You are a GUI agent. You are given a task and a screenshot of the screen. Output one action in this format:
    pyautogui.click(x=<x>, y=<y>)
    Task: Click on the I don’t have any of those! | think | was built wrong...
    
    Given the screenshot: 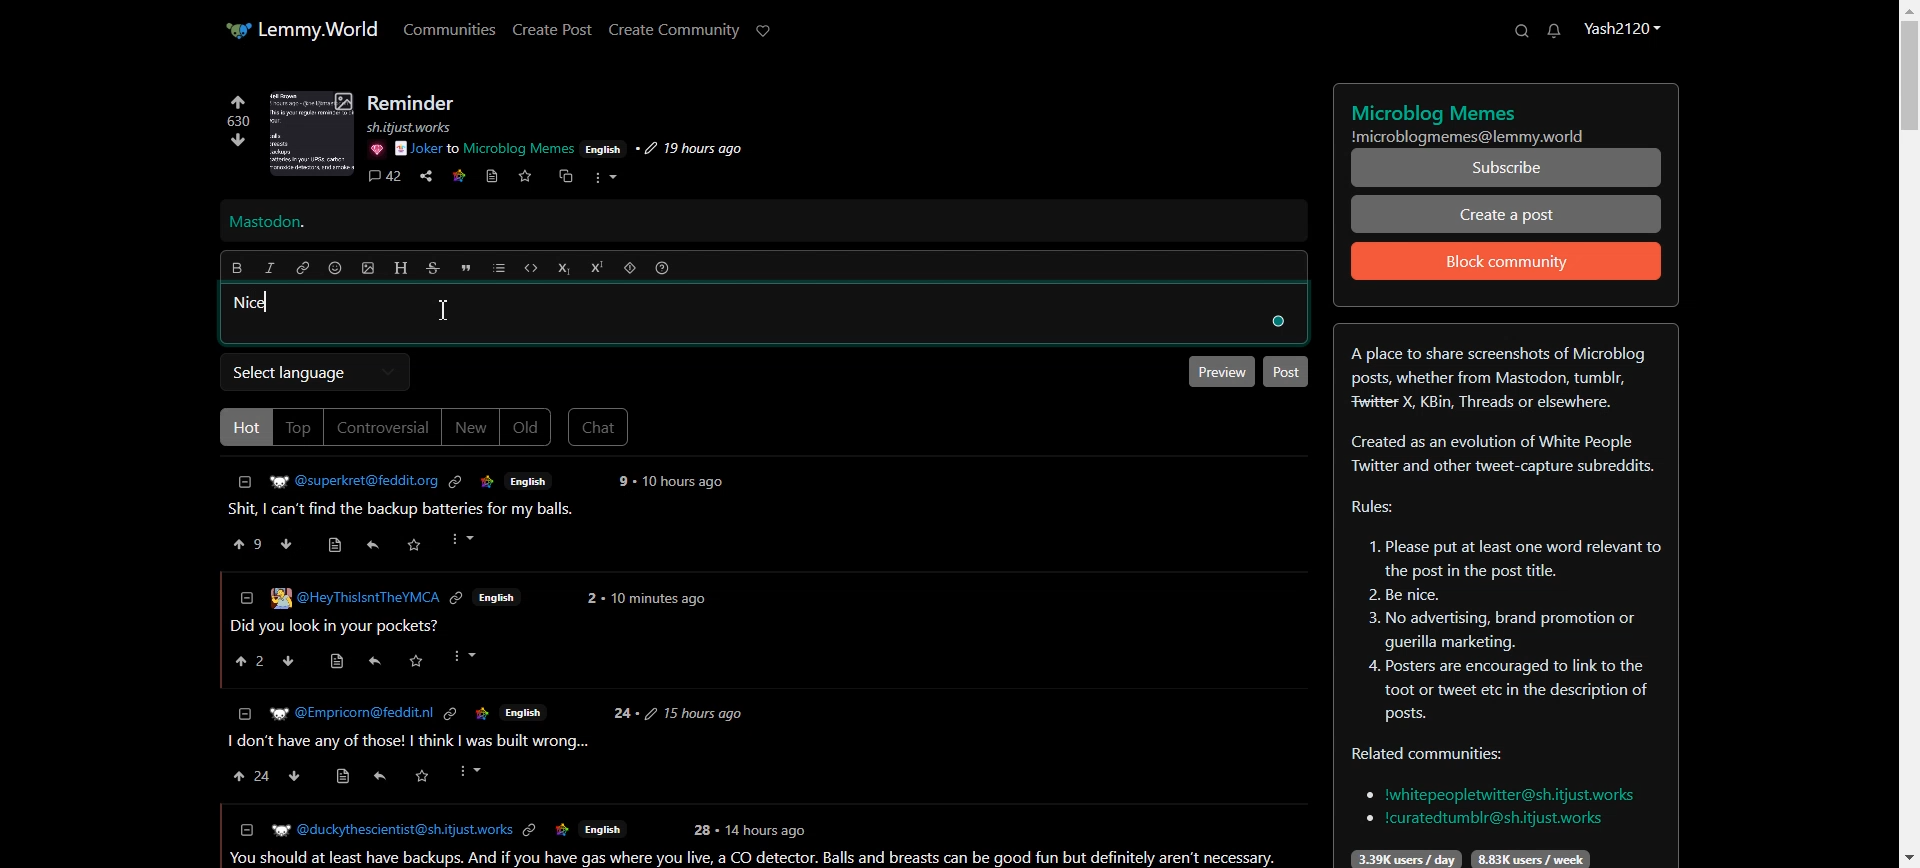 What is the action you would take?
    pyautogui.click(x=406, y=742)
    